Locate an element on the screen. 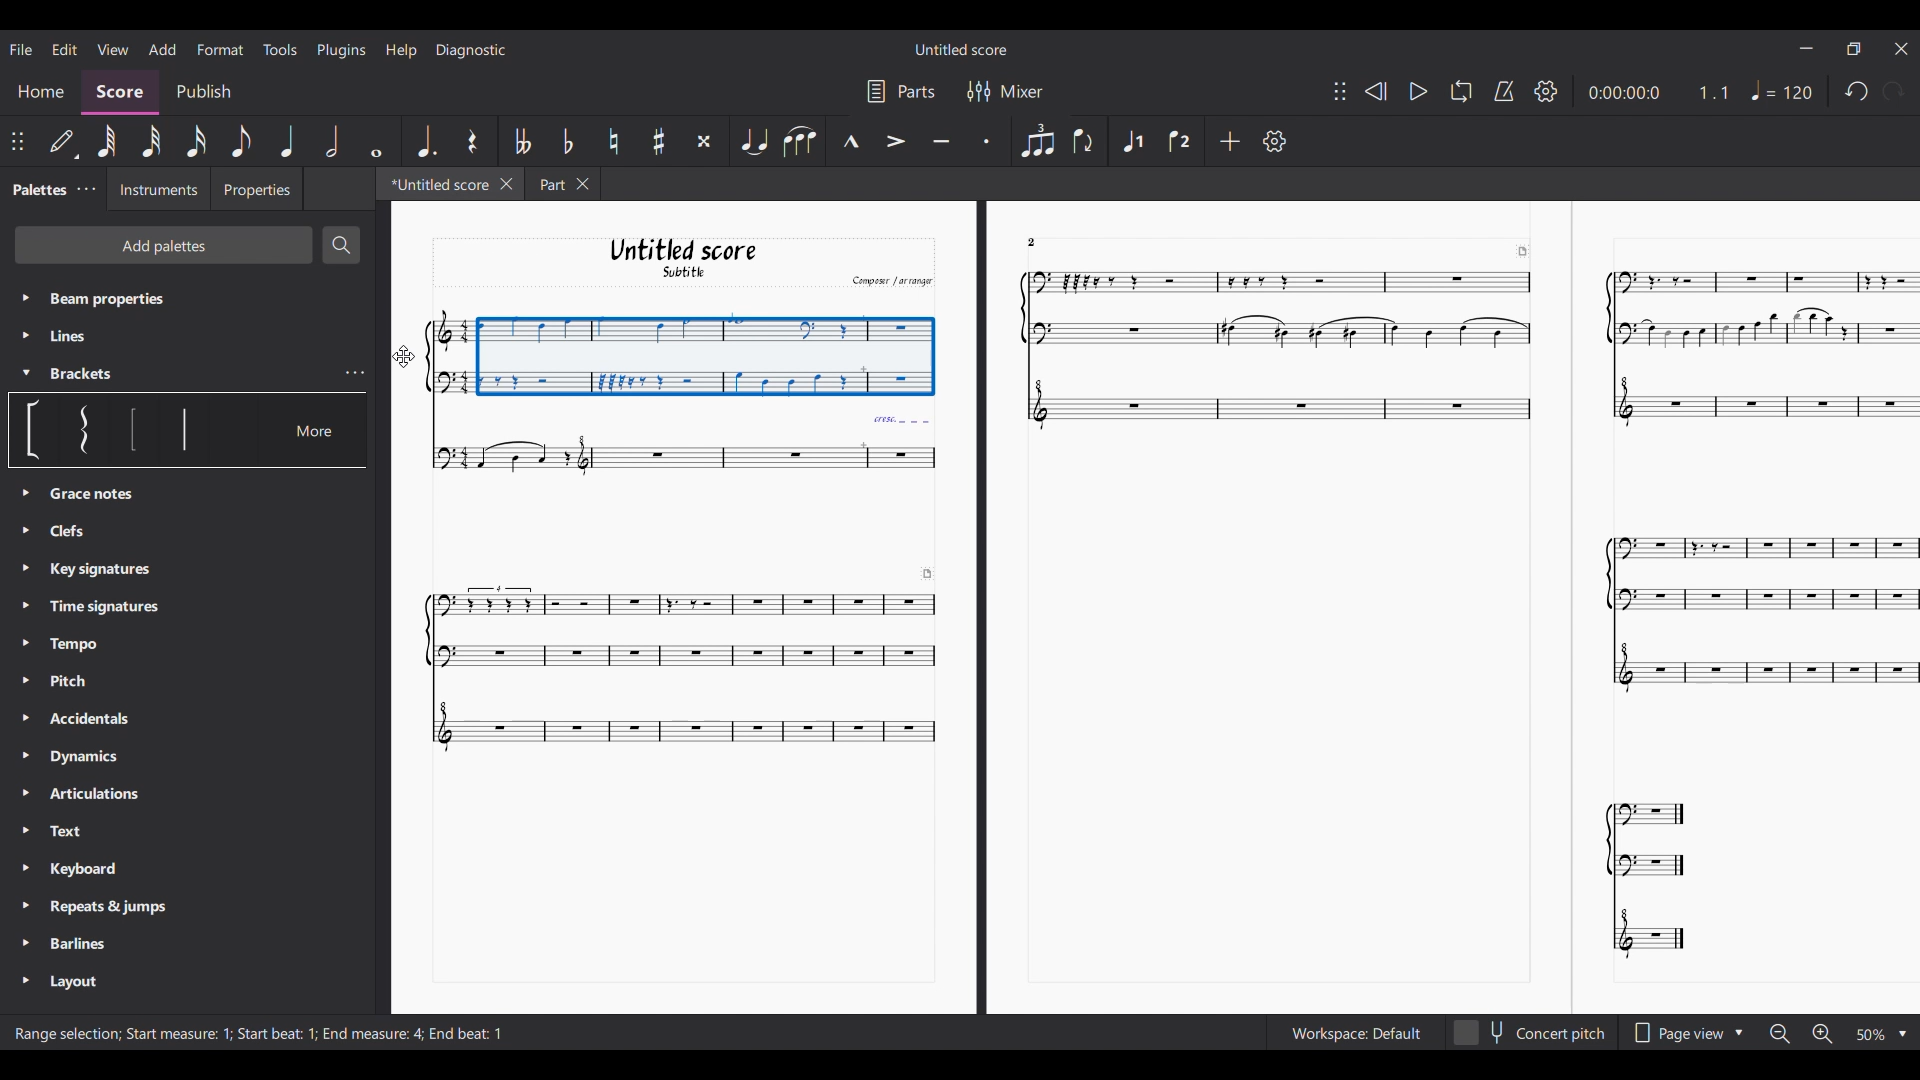  Selected bracket highlighted  is located at coordinates (84, 430).